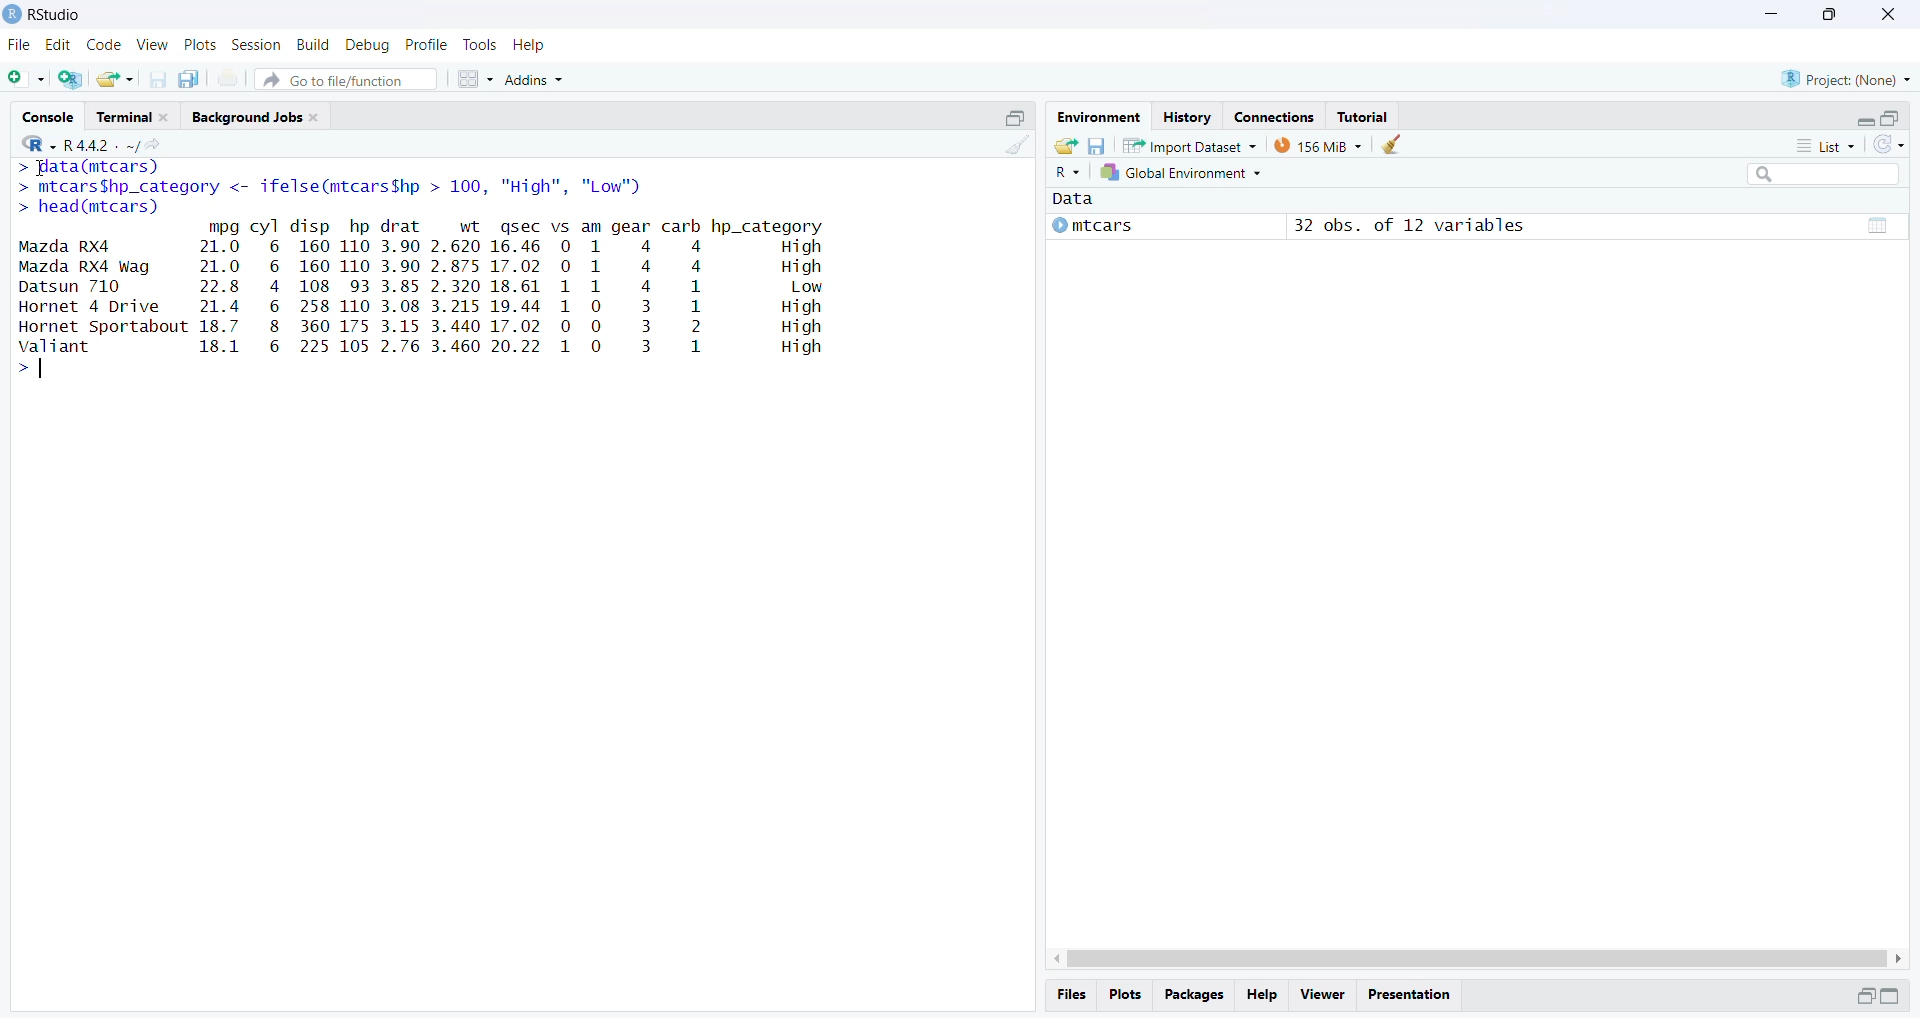 Image resolution: width=1920 pixels, height=1018 pixels. What do you see at coordinates (1049, 954) in the screenshot?
I see `Left` at bounding box center [1049, 954].